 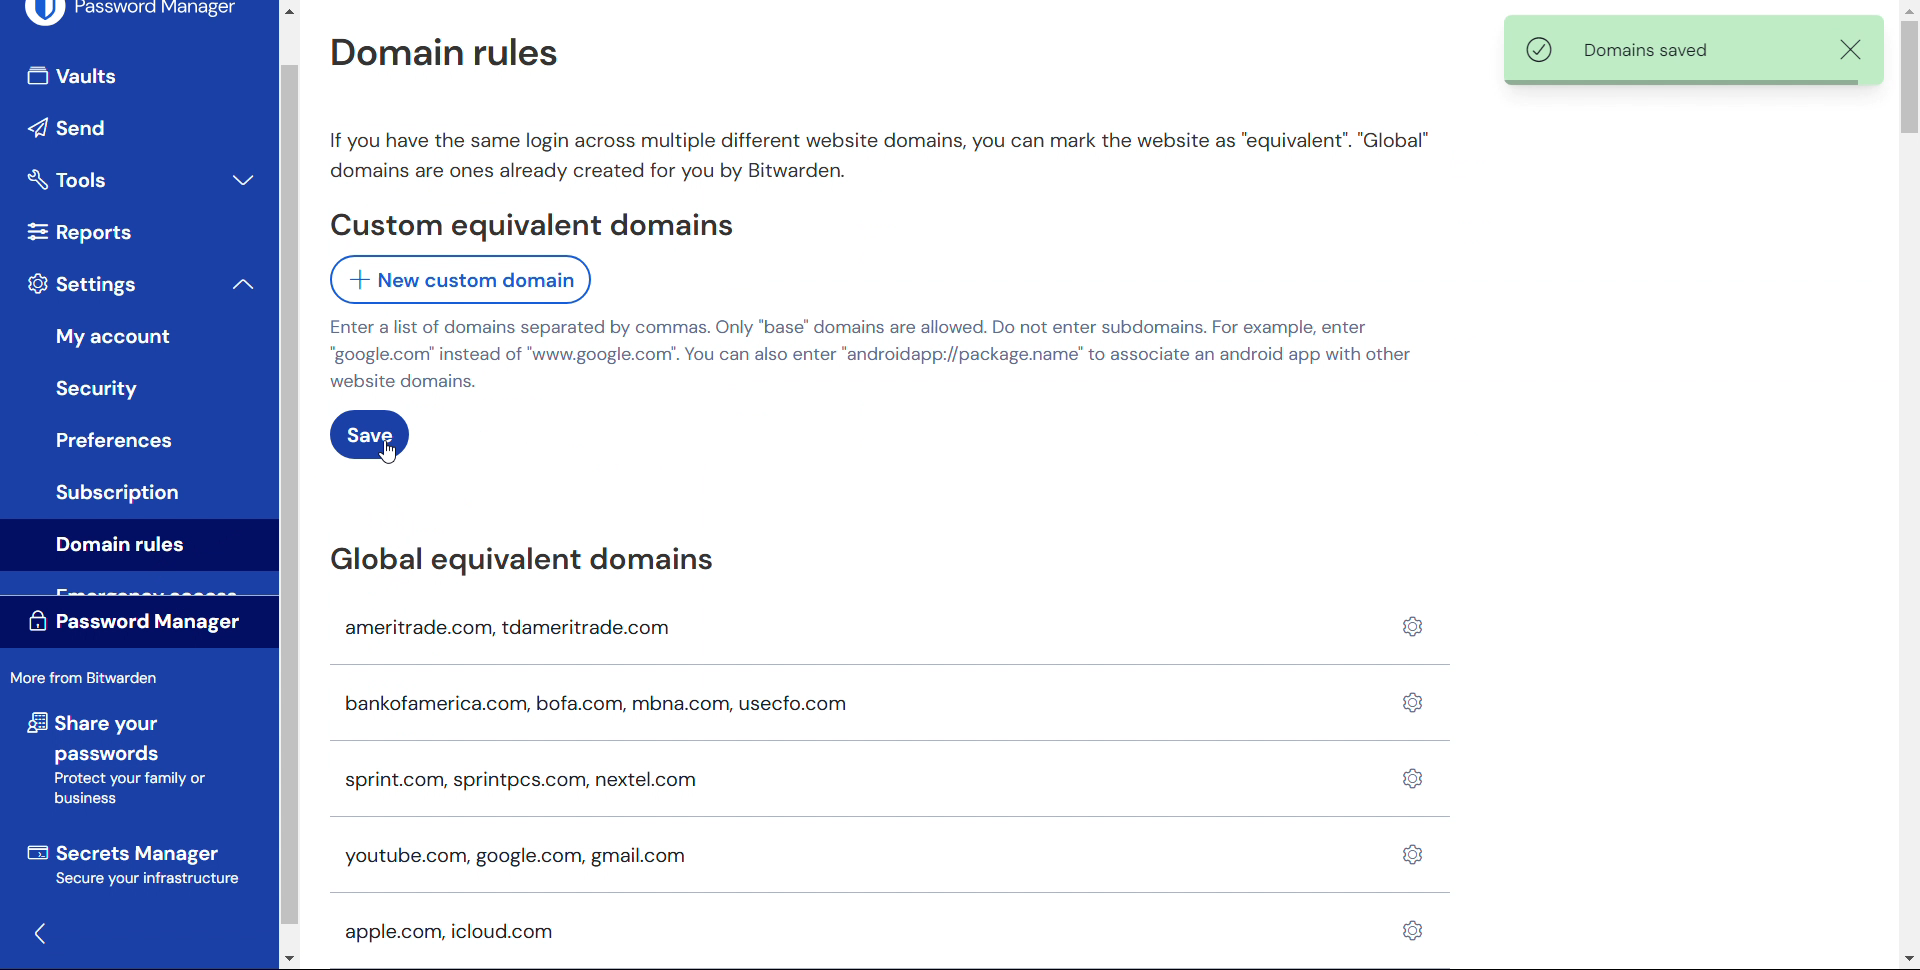 What do you see at coordinates (512, 858) in the screenshot?
I see `youtube.com, google.com, gmail.com` at bounding box center [512, 858].